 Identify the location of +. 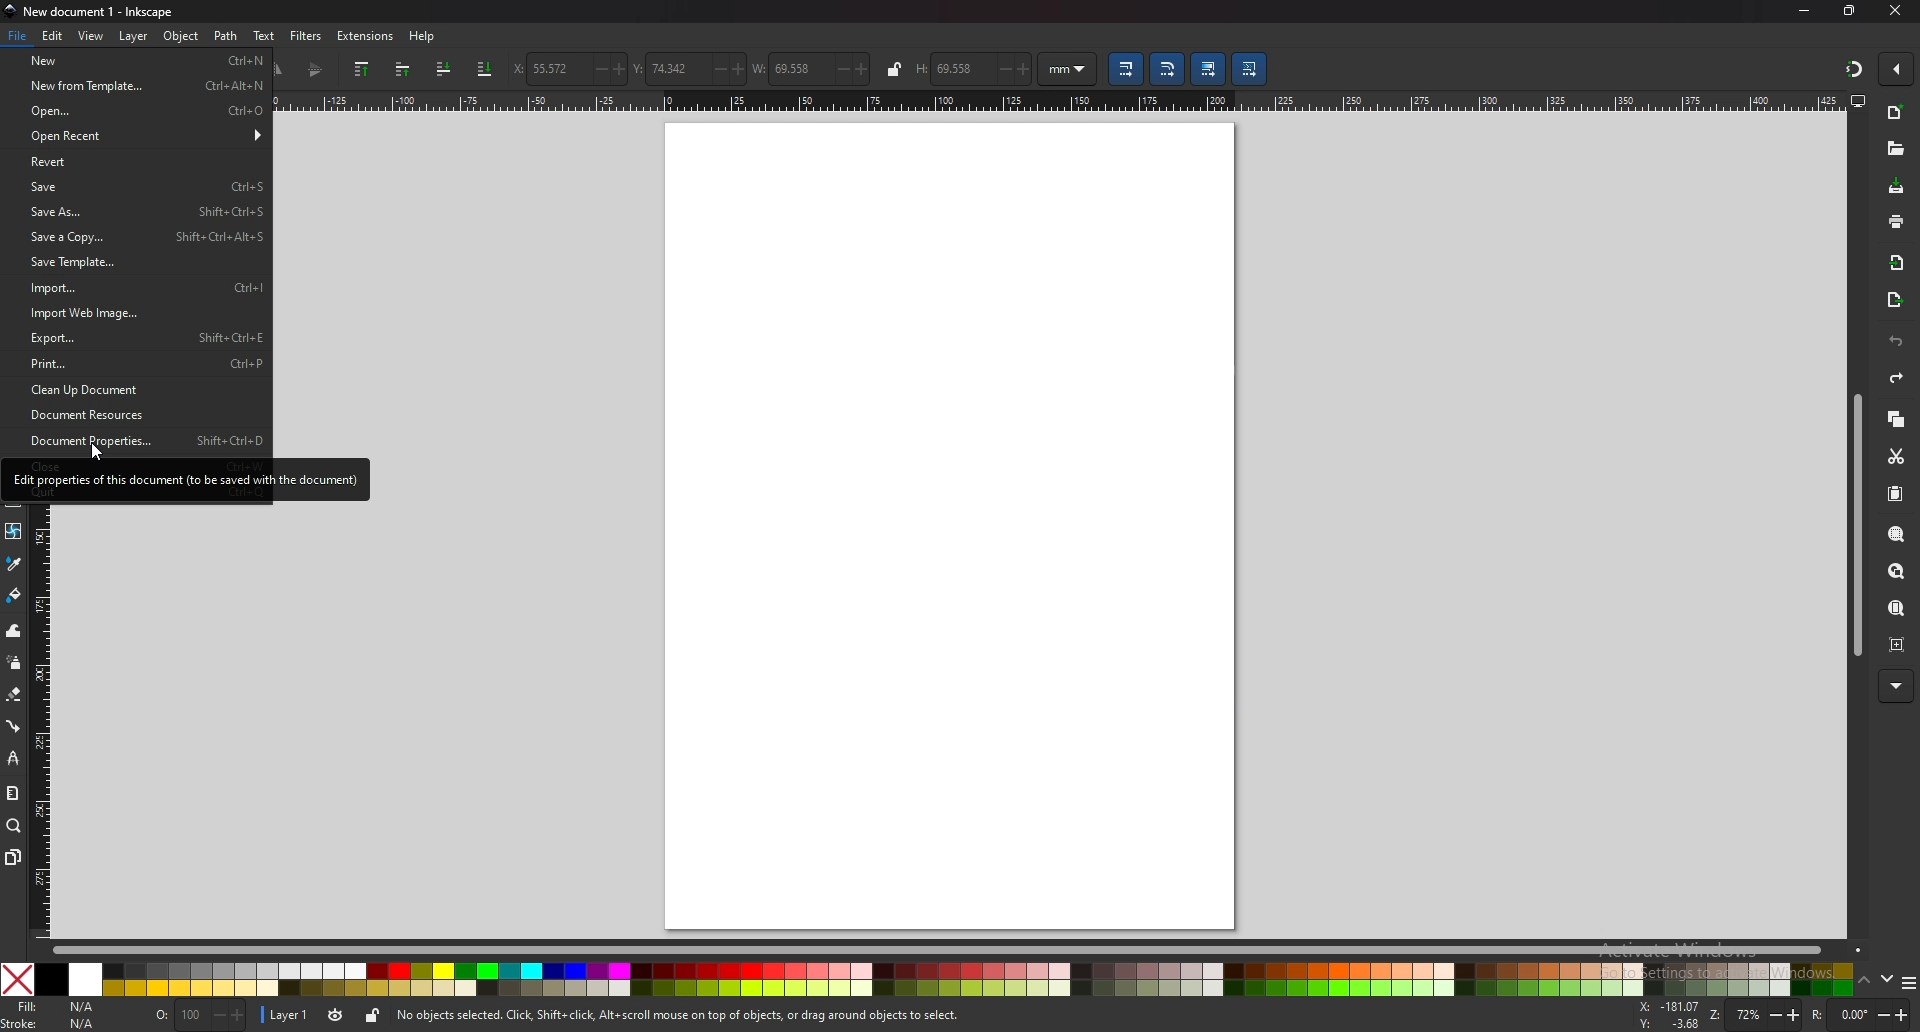
(1027, 70).